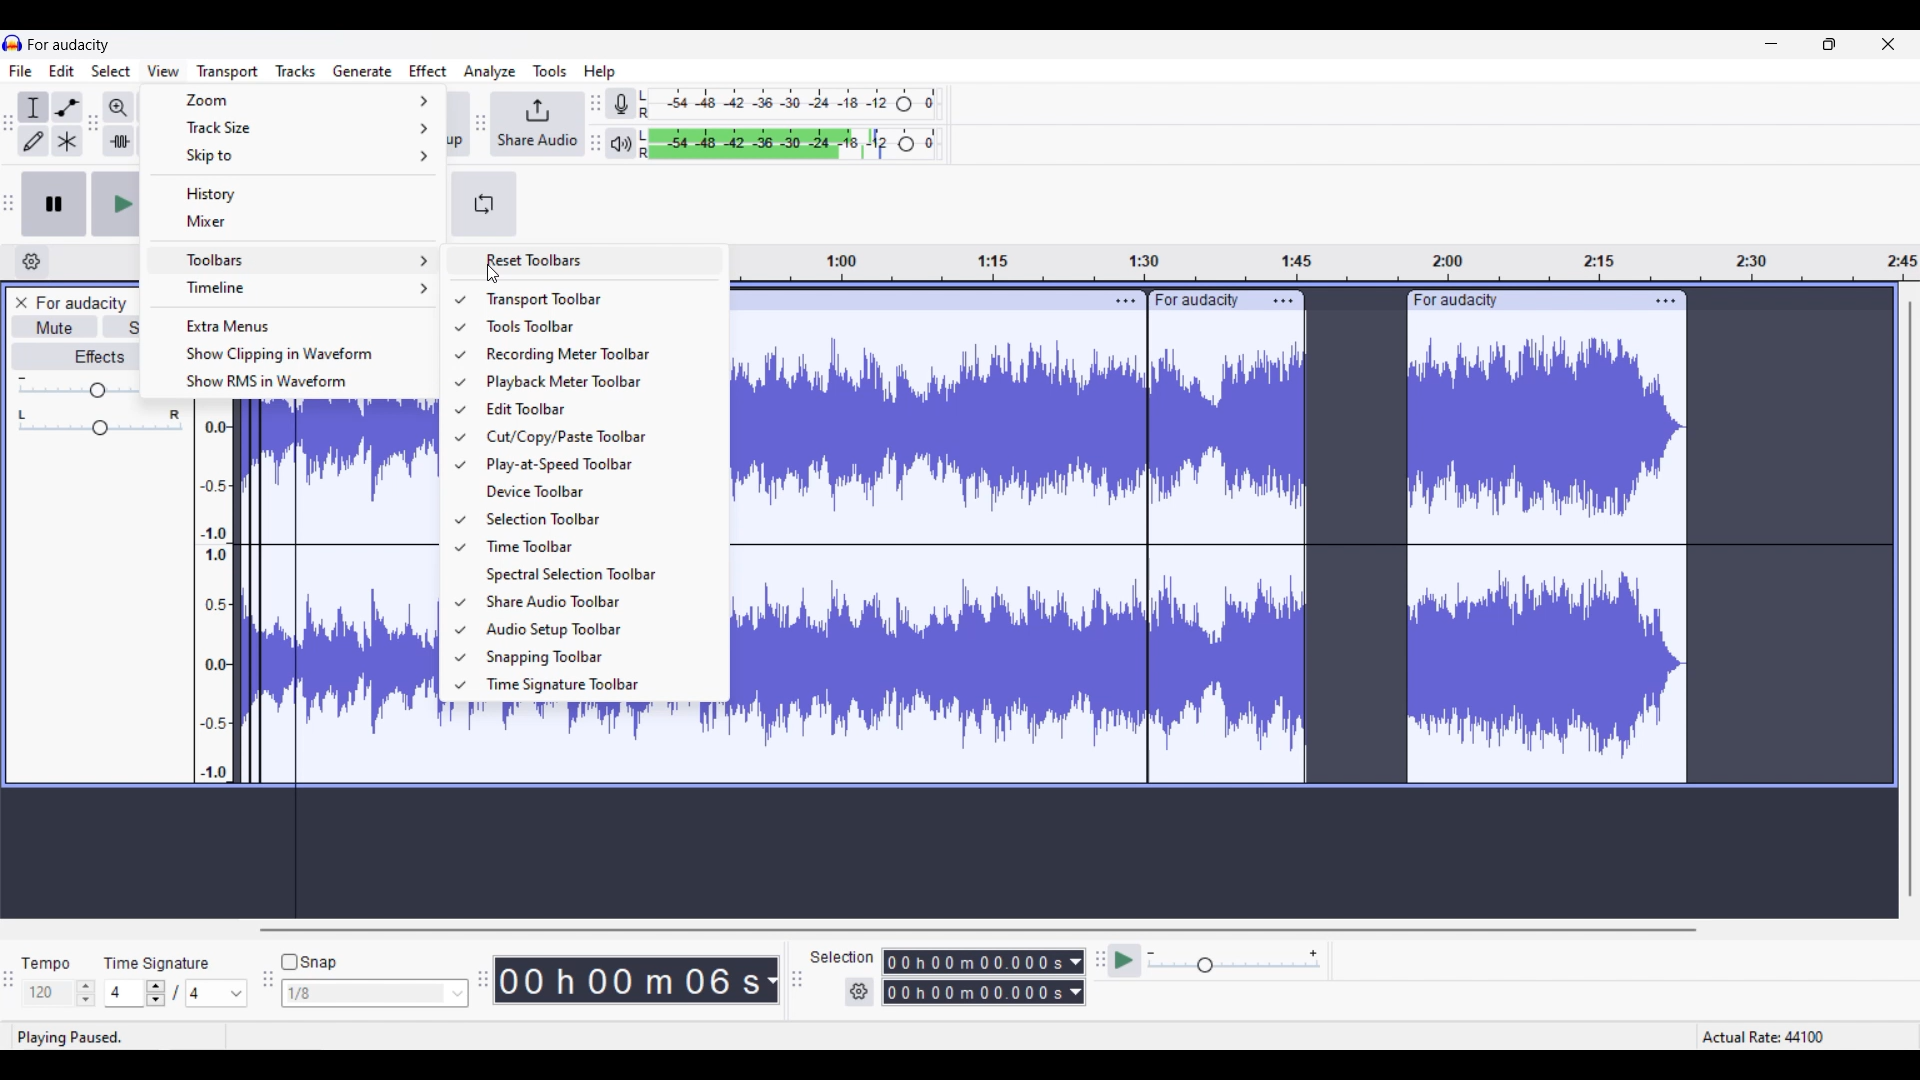  What do you see at coordinates (485, 204) in the screenshot?
I see `Enable looping` at bounding box center [485, 204].